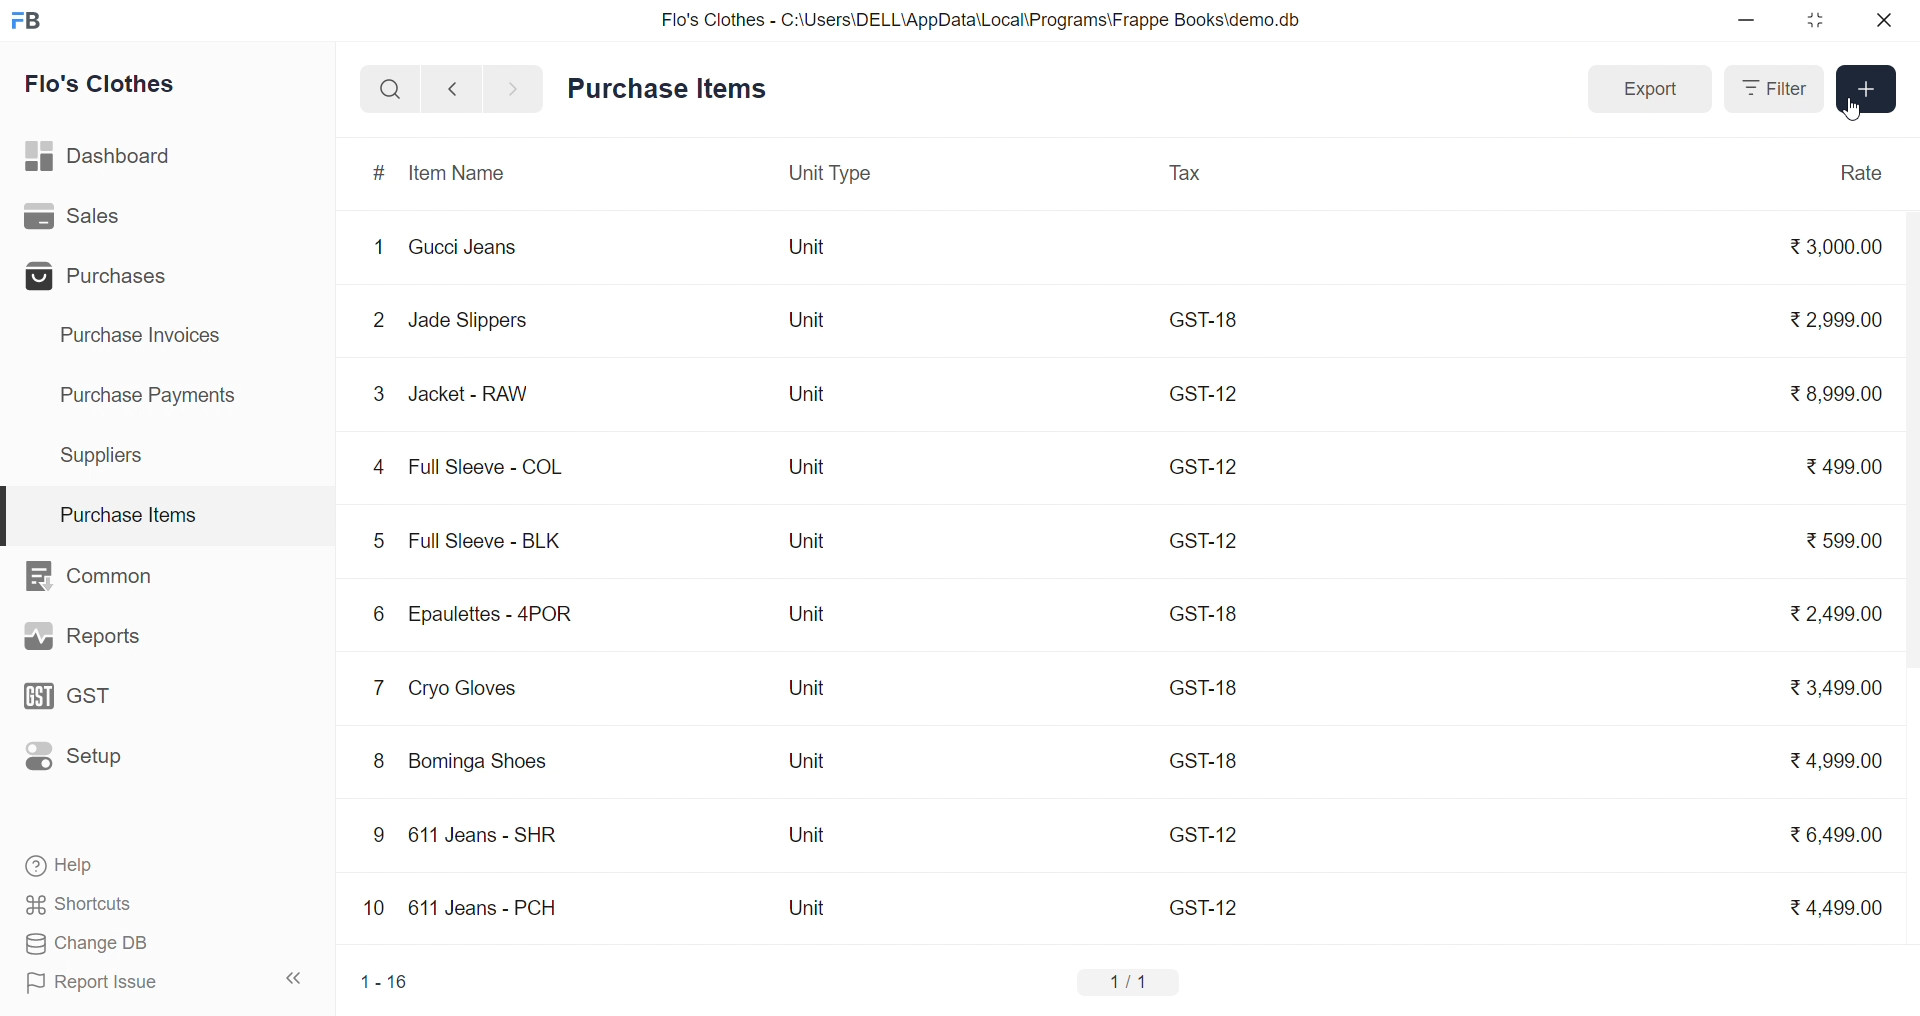  Describe the element at coordinates (26, 21) in the screenshot. I see `logo` at that location.